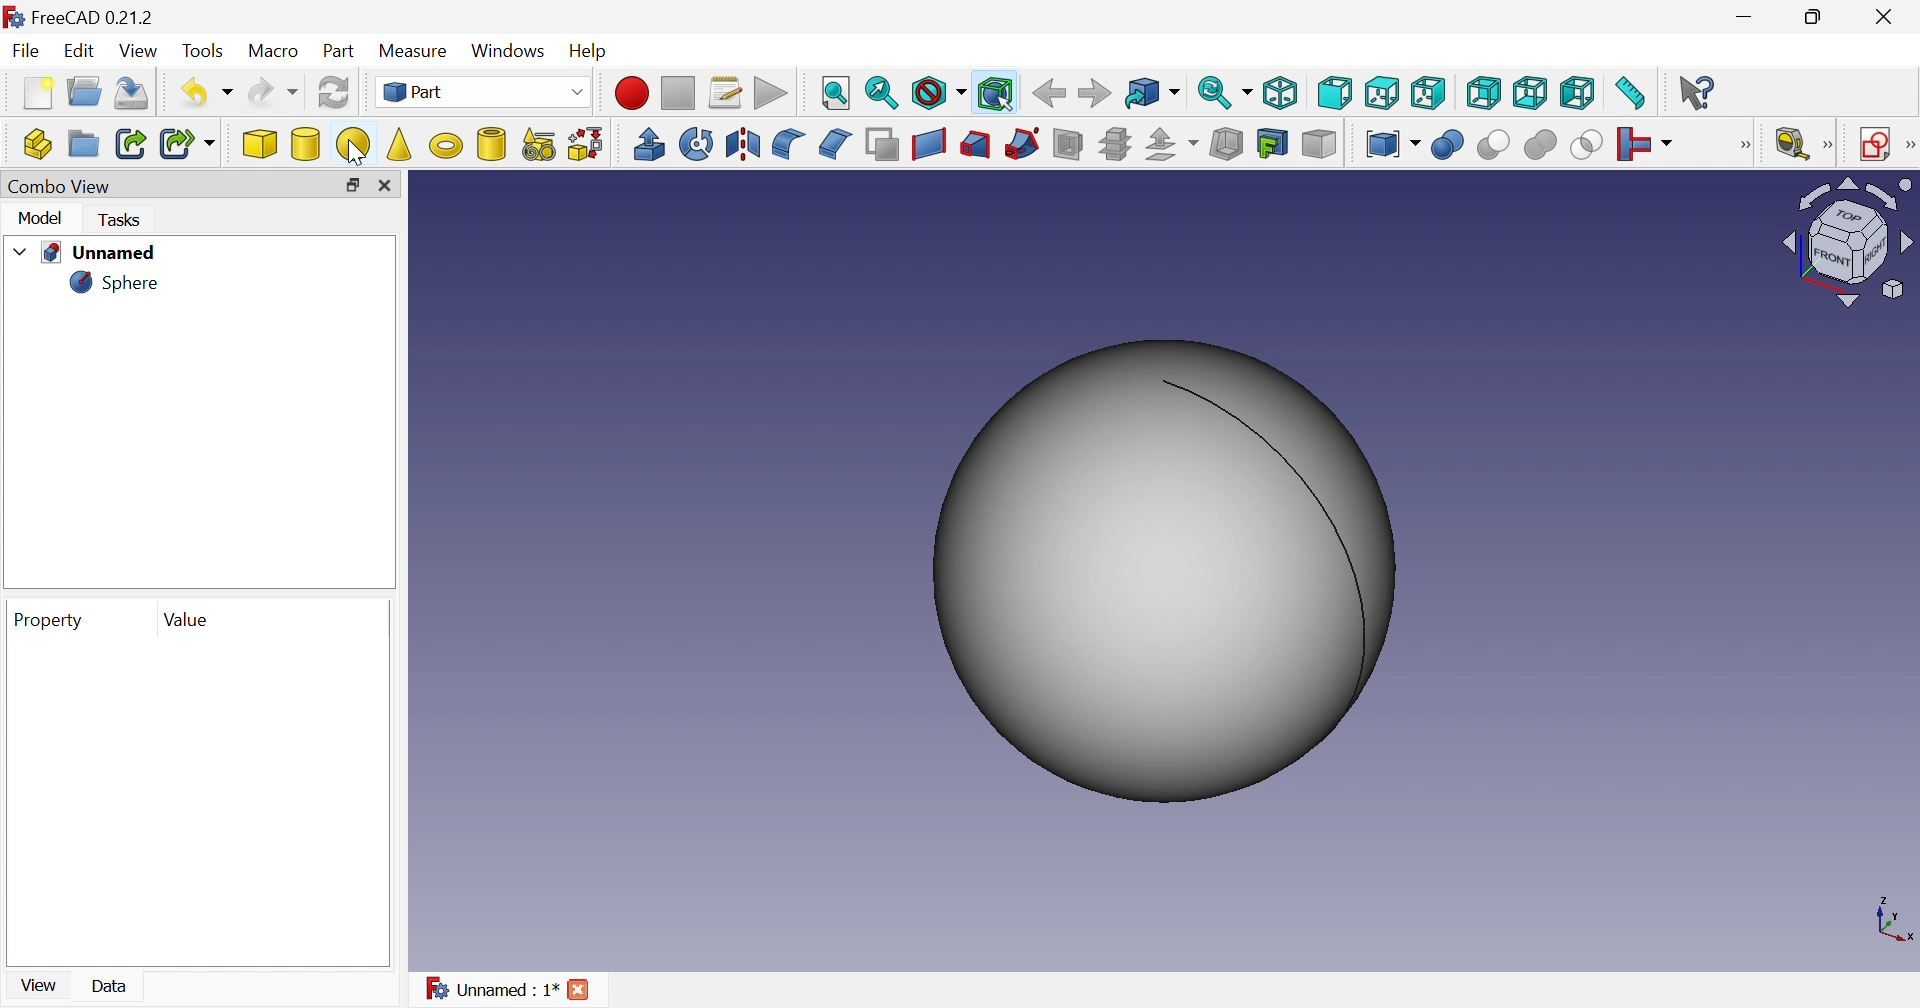 This screenshot has width=1920, height=1008. Describe the element at coordinates (125, 220) in the screenshot. I see `Tasks` at that location.